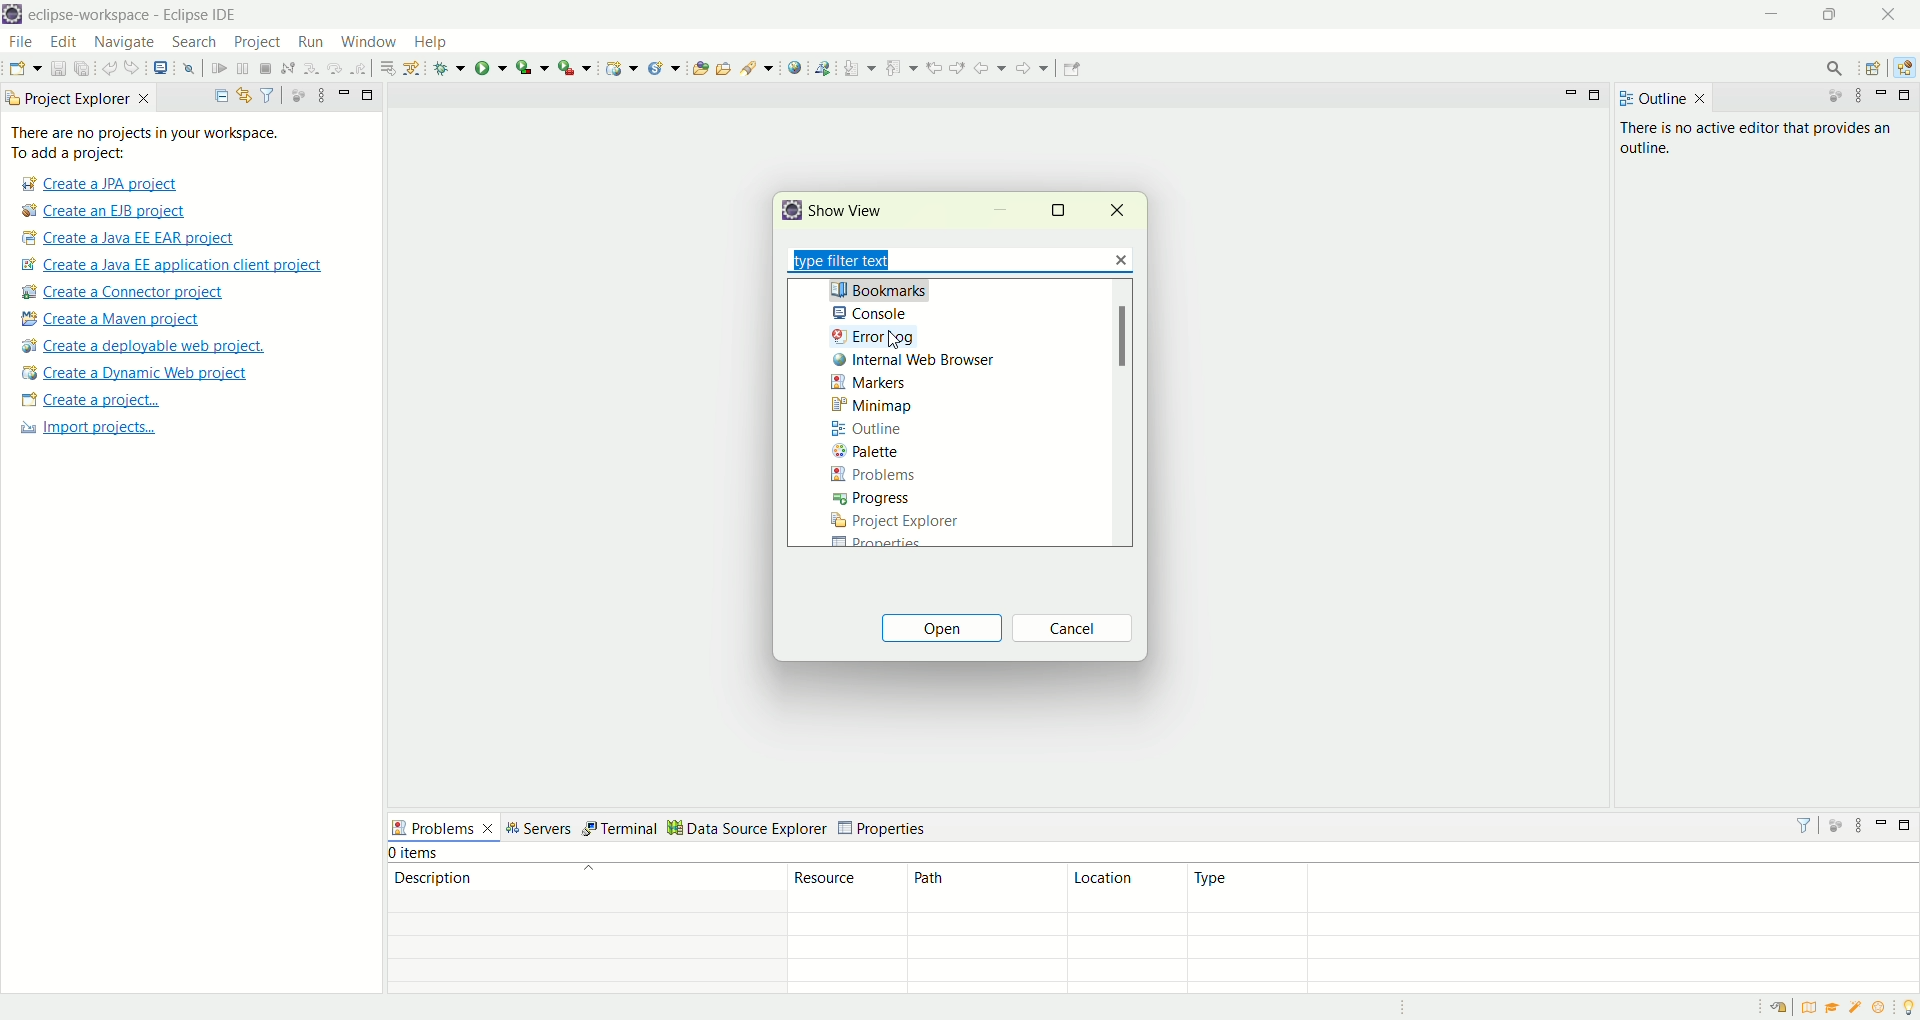 The height and width of the screenshot is (1020, 1920). What do you see at coordinates (987, 886) in the screenshot?
I see `path` at bounding box center [987, 886].